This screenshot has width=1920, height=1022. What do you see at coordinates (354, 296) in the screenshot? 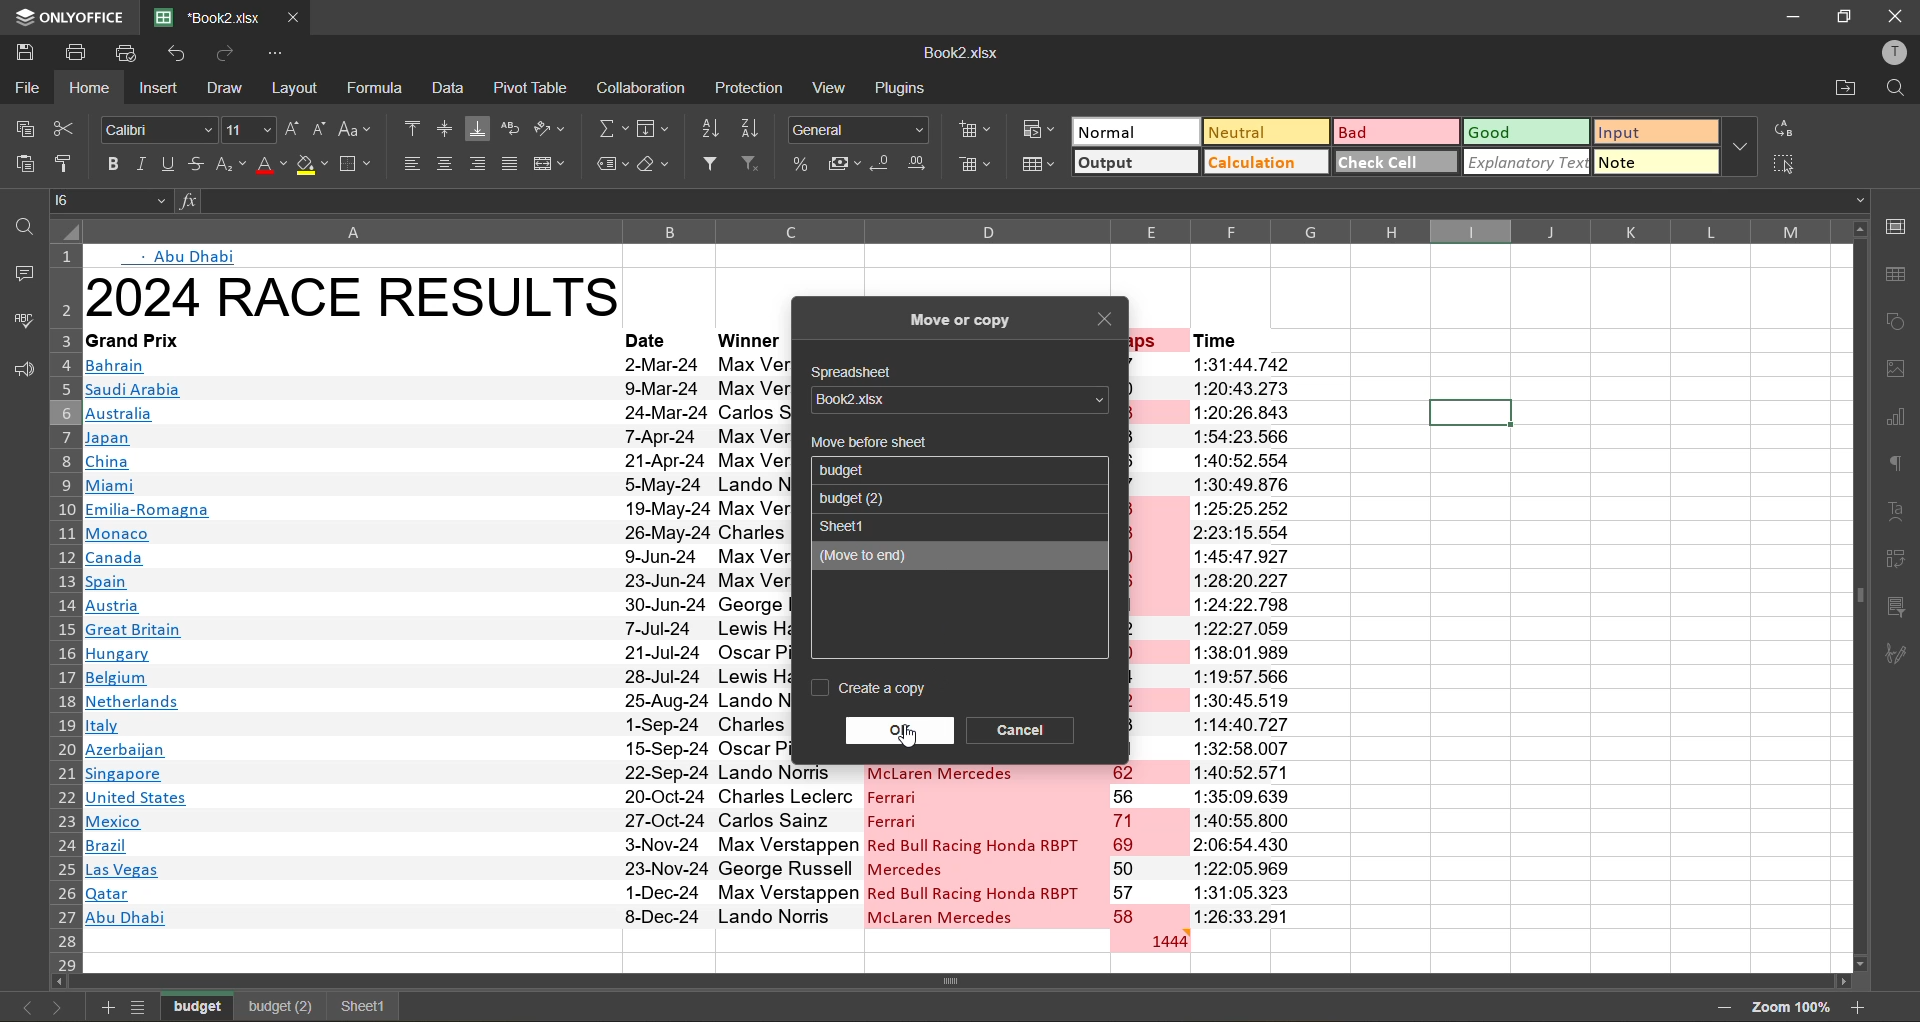
I see `title` at bounding box center [354, 296].